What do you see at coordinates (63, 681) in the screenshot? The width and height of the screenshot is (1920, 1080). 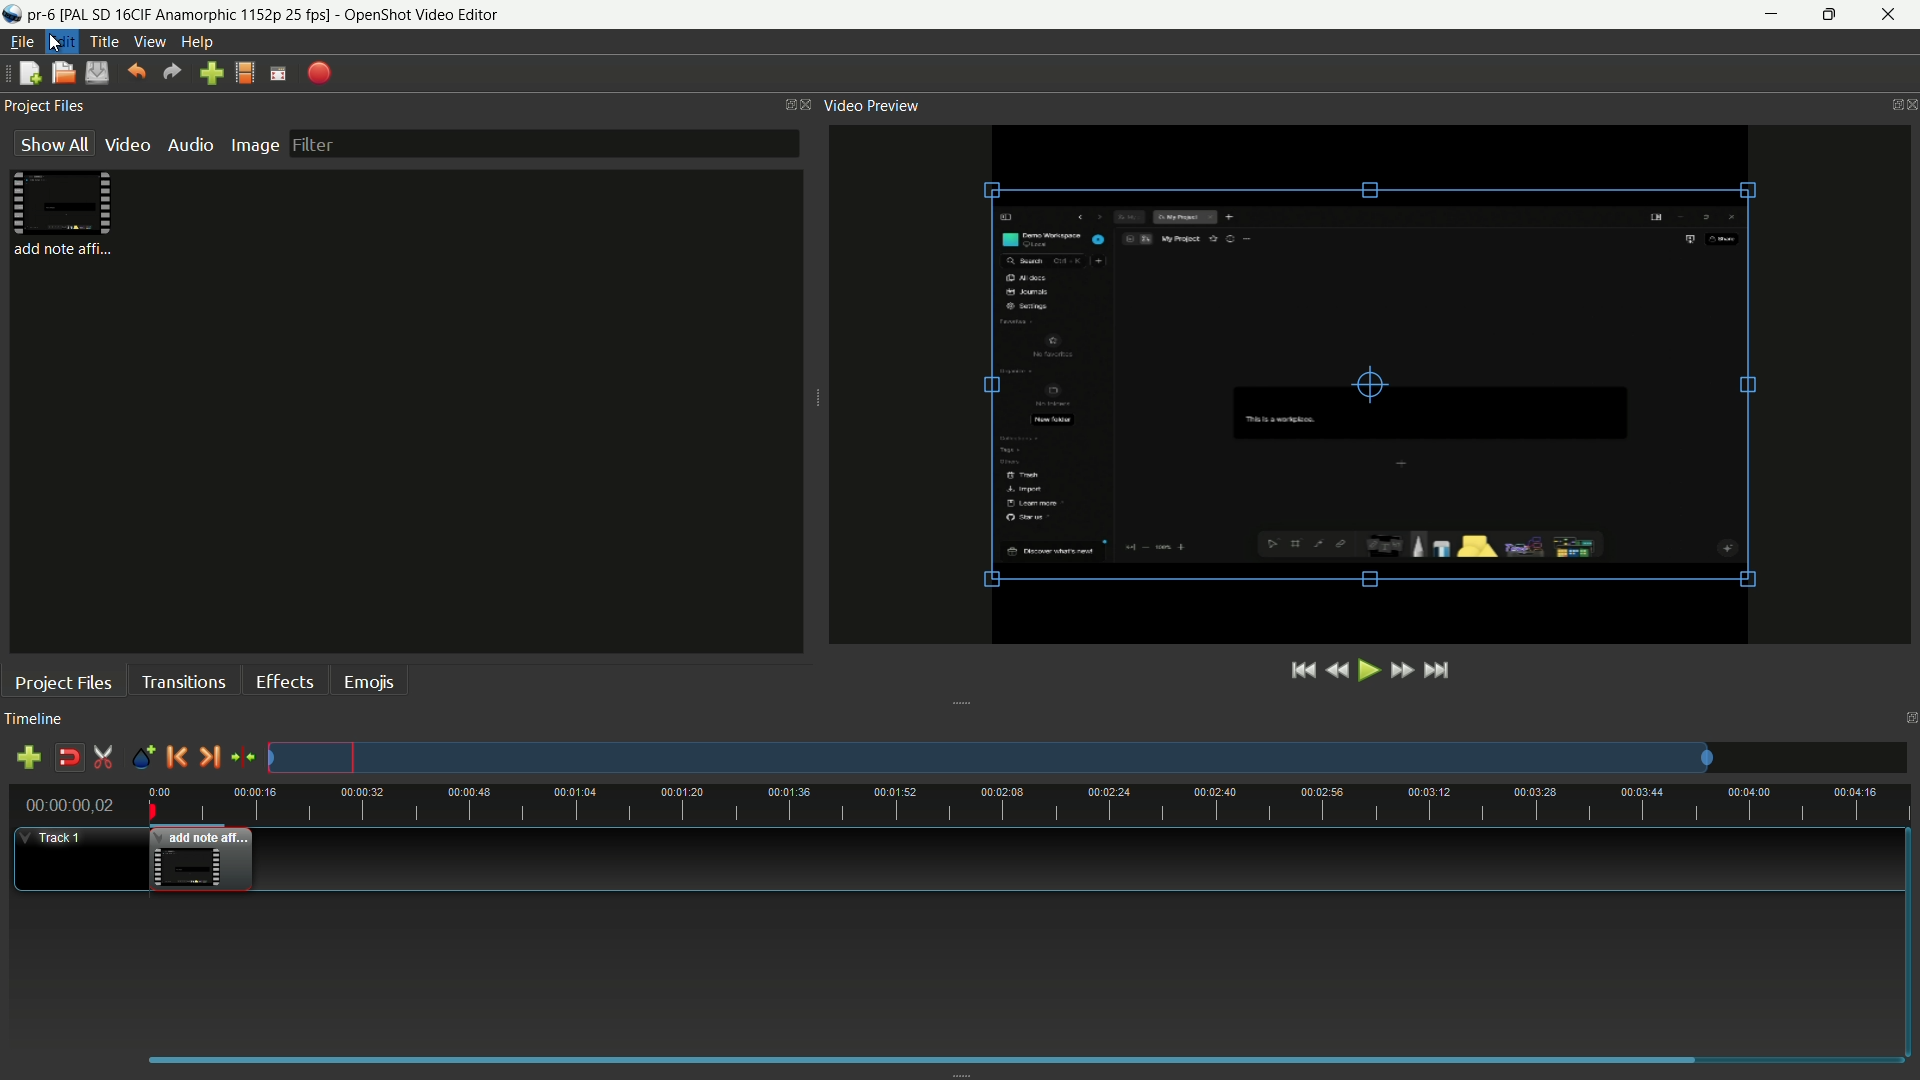 I see `project files` at bounding box center [63, 681].